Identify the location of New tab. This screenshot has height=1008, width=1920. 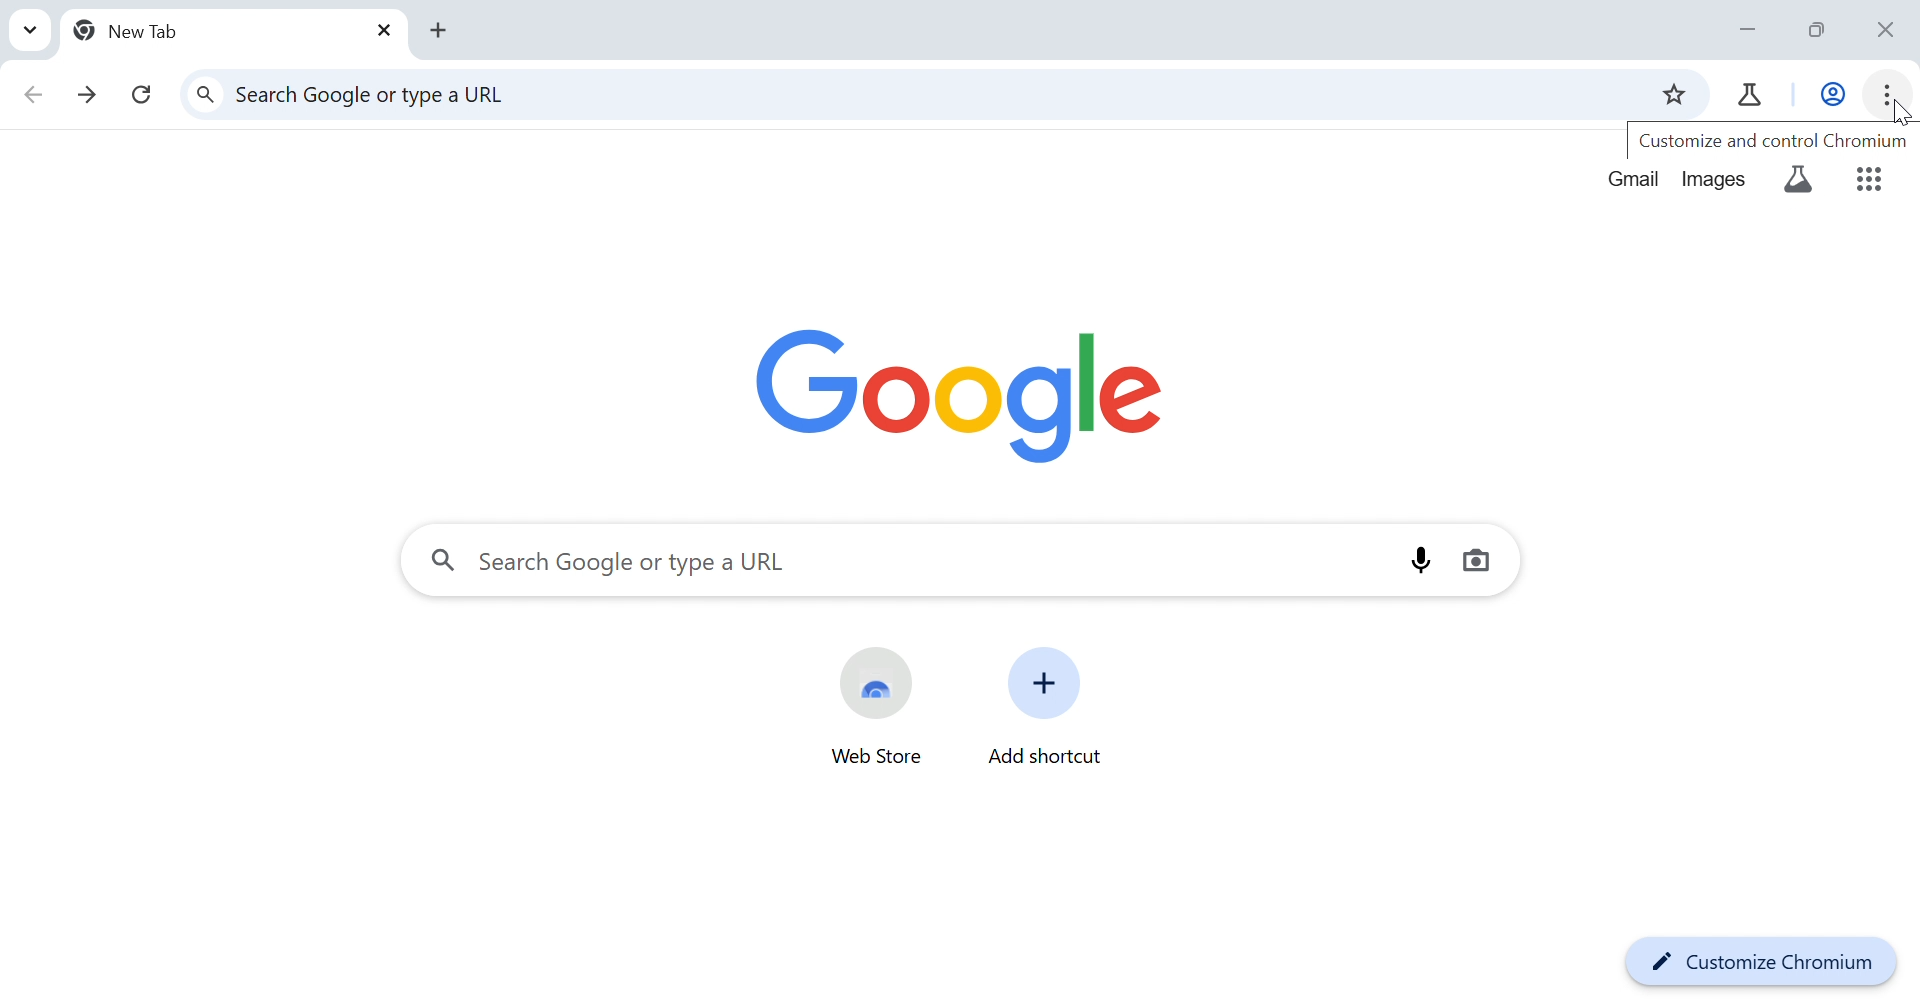
(441, 32).